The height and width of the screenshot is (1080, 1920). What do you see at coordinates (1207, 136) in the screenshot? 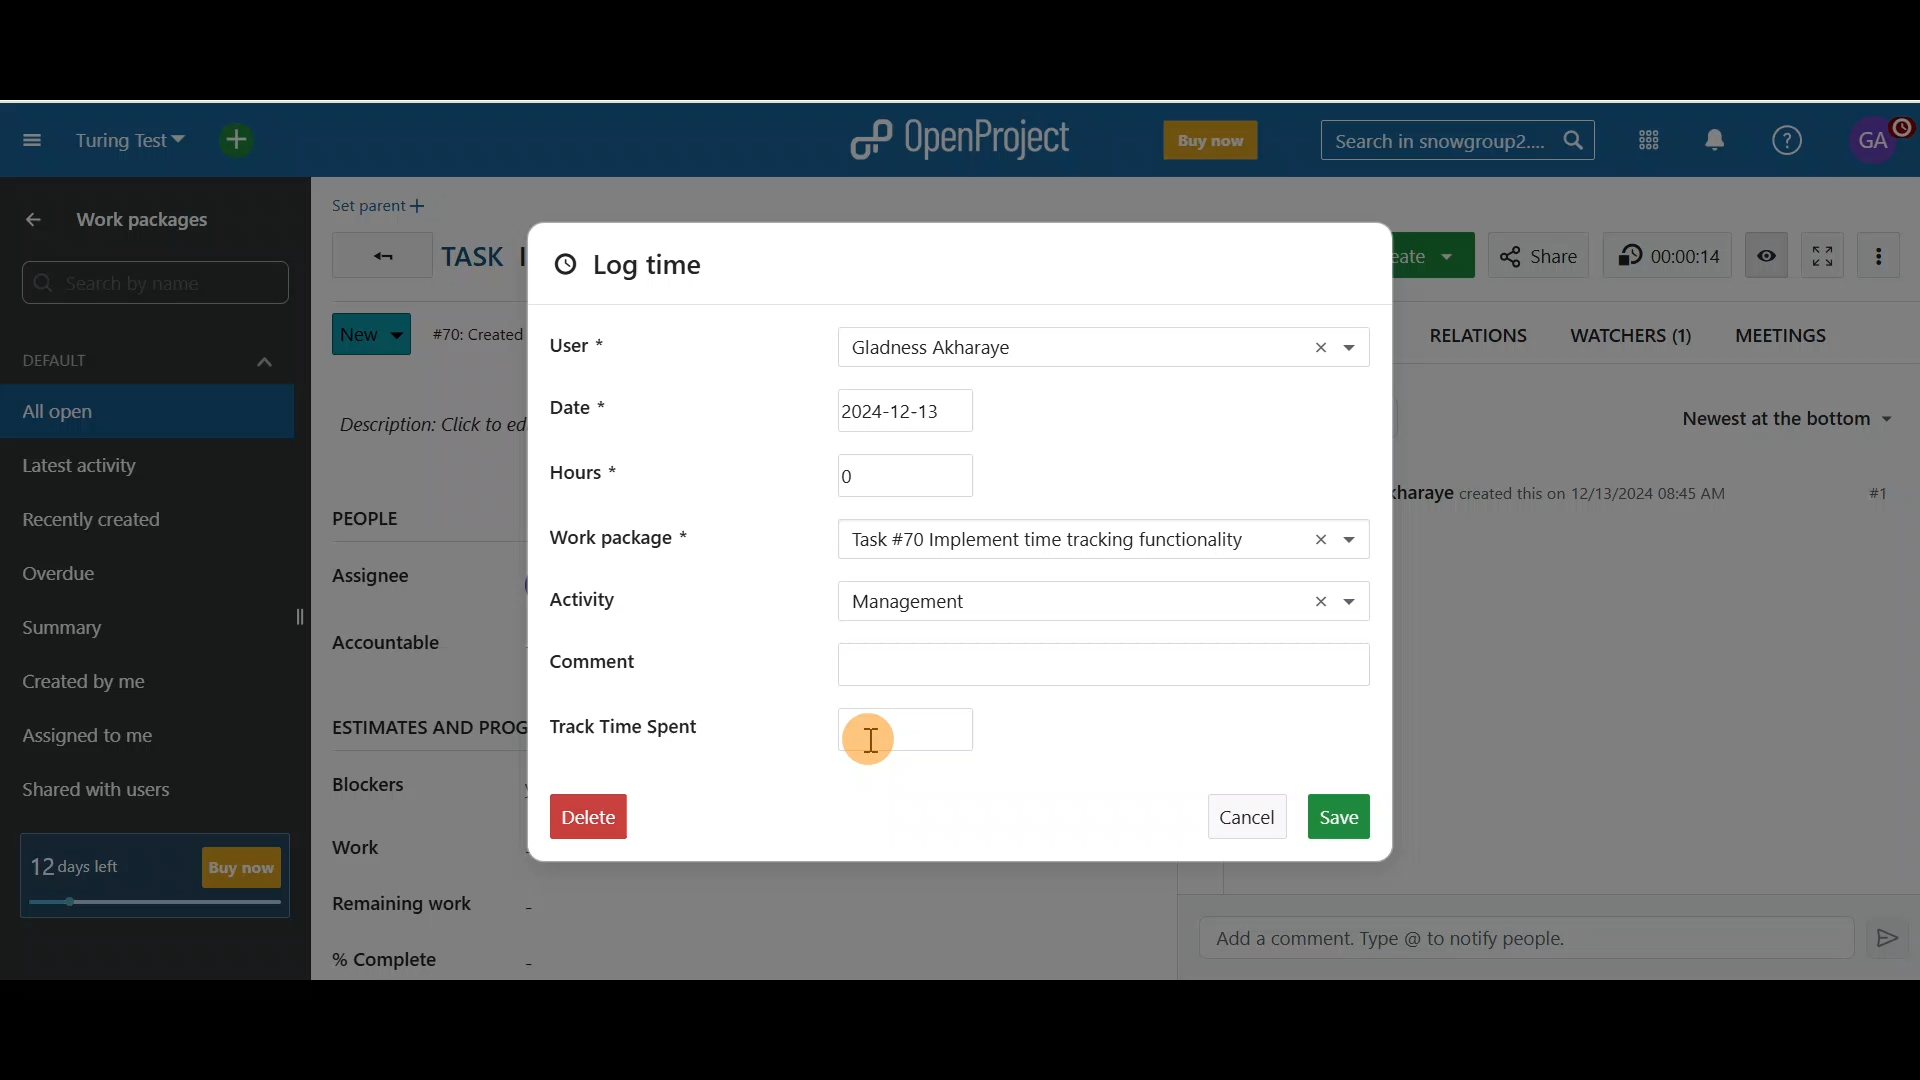
I see `Buy Now` at bounding box center [1207, 136].